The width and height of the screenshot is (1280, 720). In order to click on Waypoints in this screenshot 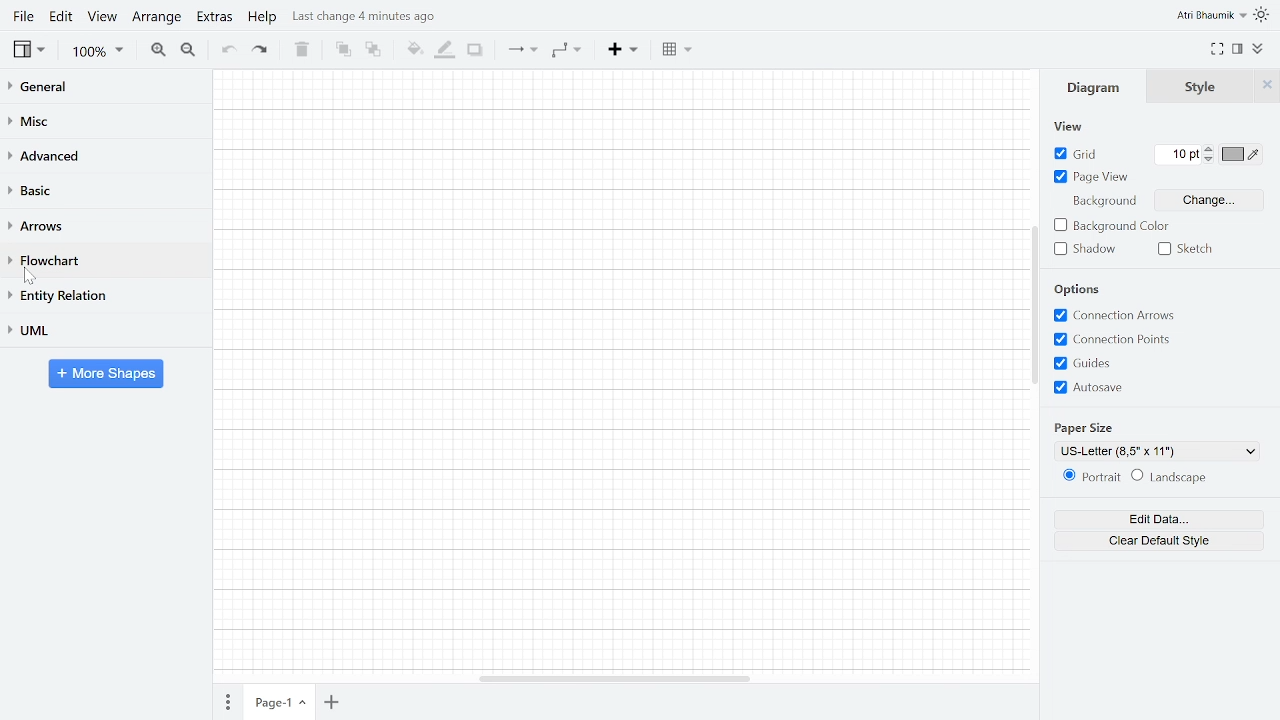, I will do `click(566, 51)`.